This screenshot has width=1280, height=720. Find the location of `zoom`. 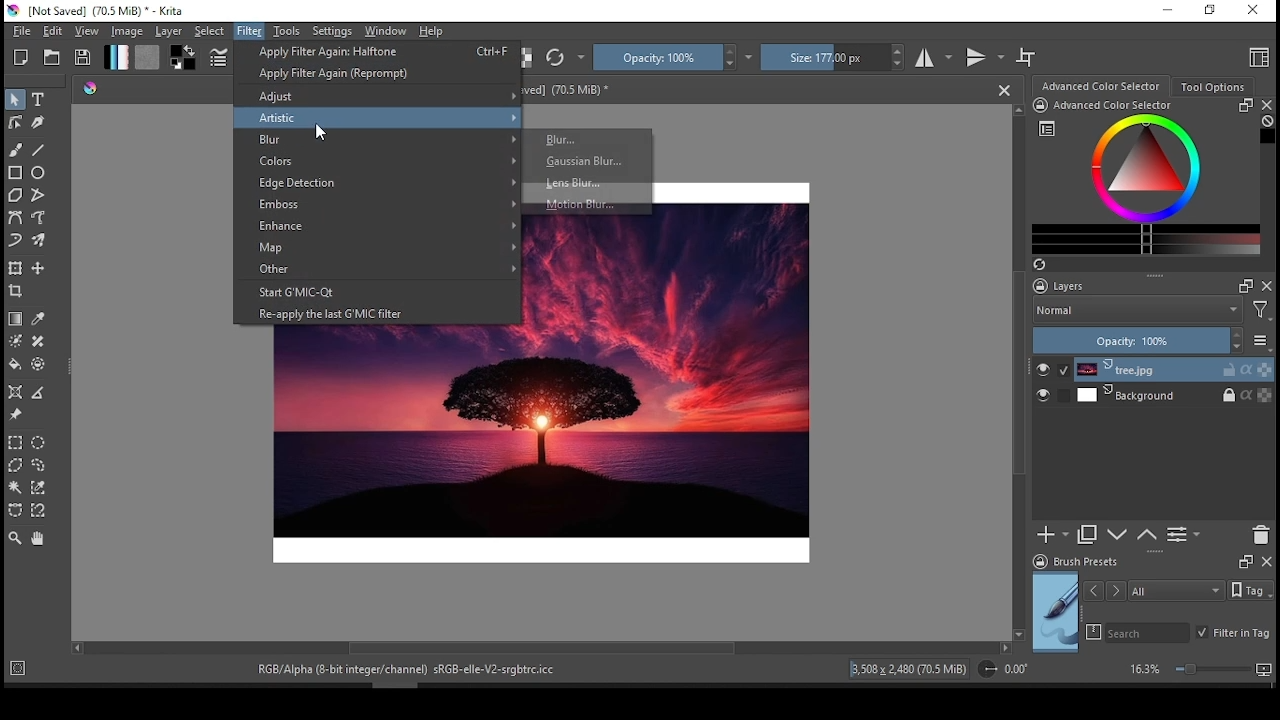

zoom is located at coordinates (1200, 671).